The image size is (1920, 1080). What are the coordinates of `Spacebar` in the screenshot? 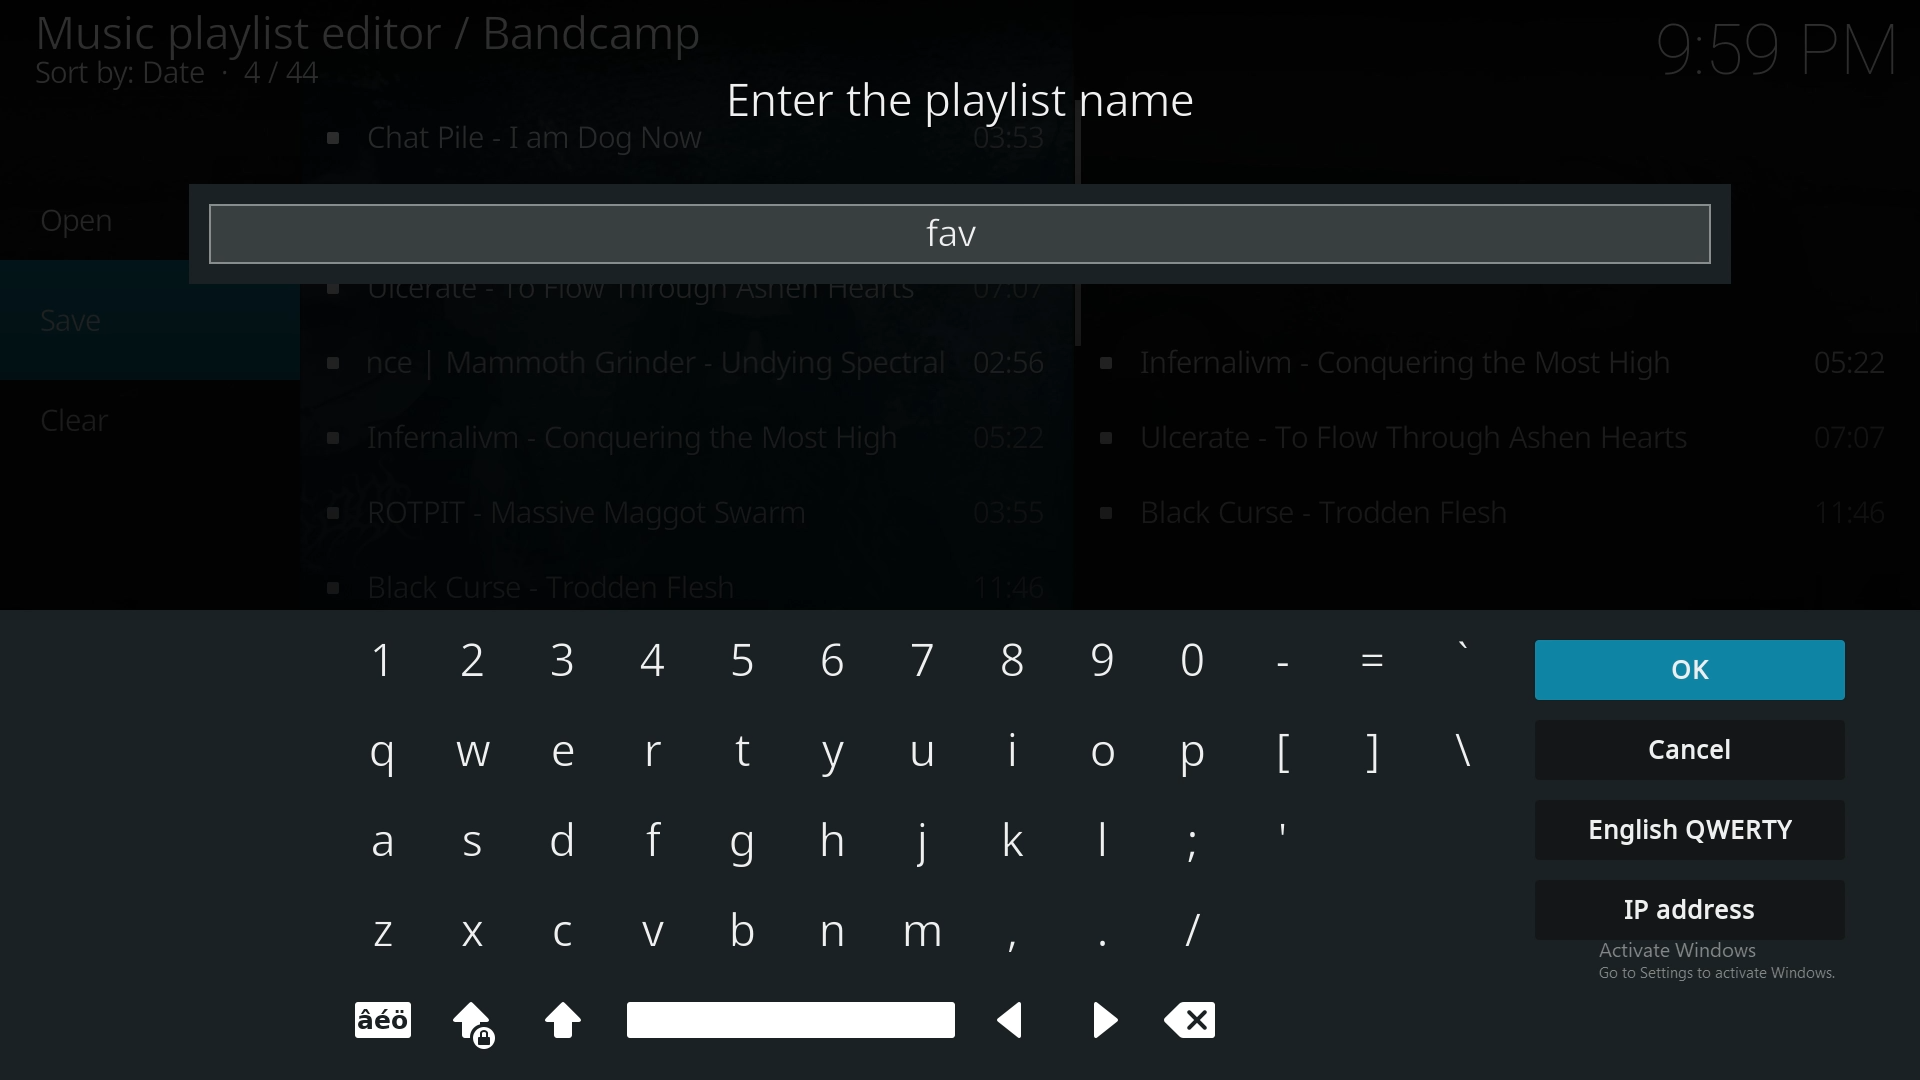 It's located at (791, 1019).